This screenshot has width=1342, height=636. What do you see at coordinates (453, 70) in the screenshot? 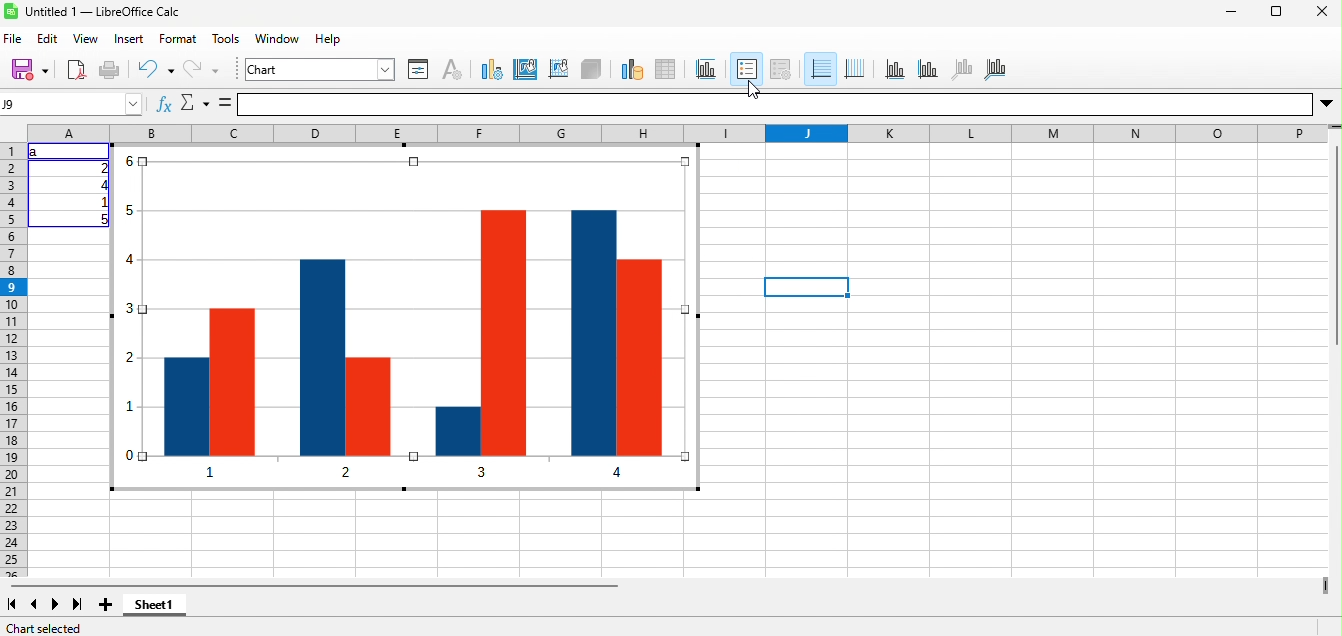
I see `character` at bounding box center [453, 70].